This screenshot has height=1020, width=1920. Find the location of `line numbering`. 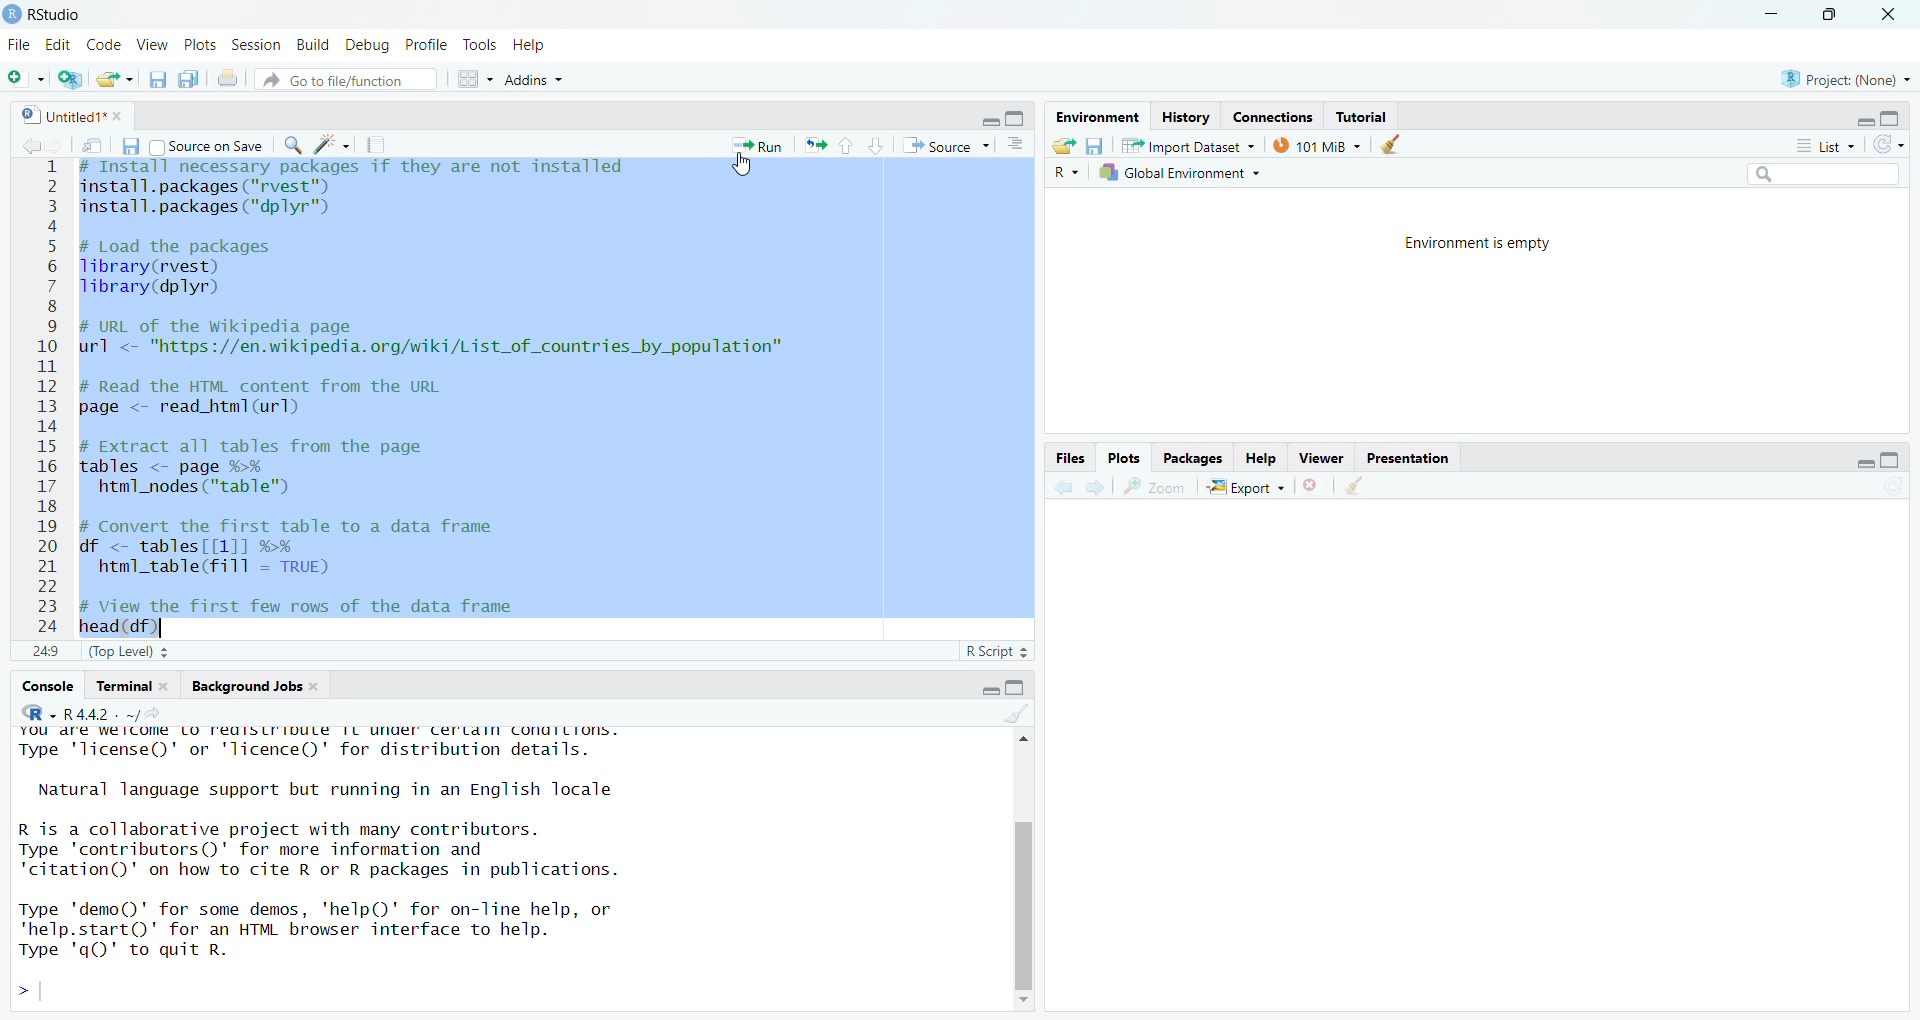

line numbering is located at coordinates (48, 398).